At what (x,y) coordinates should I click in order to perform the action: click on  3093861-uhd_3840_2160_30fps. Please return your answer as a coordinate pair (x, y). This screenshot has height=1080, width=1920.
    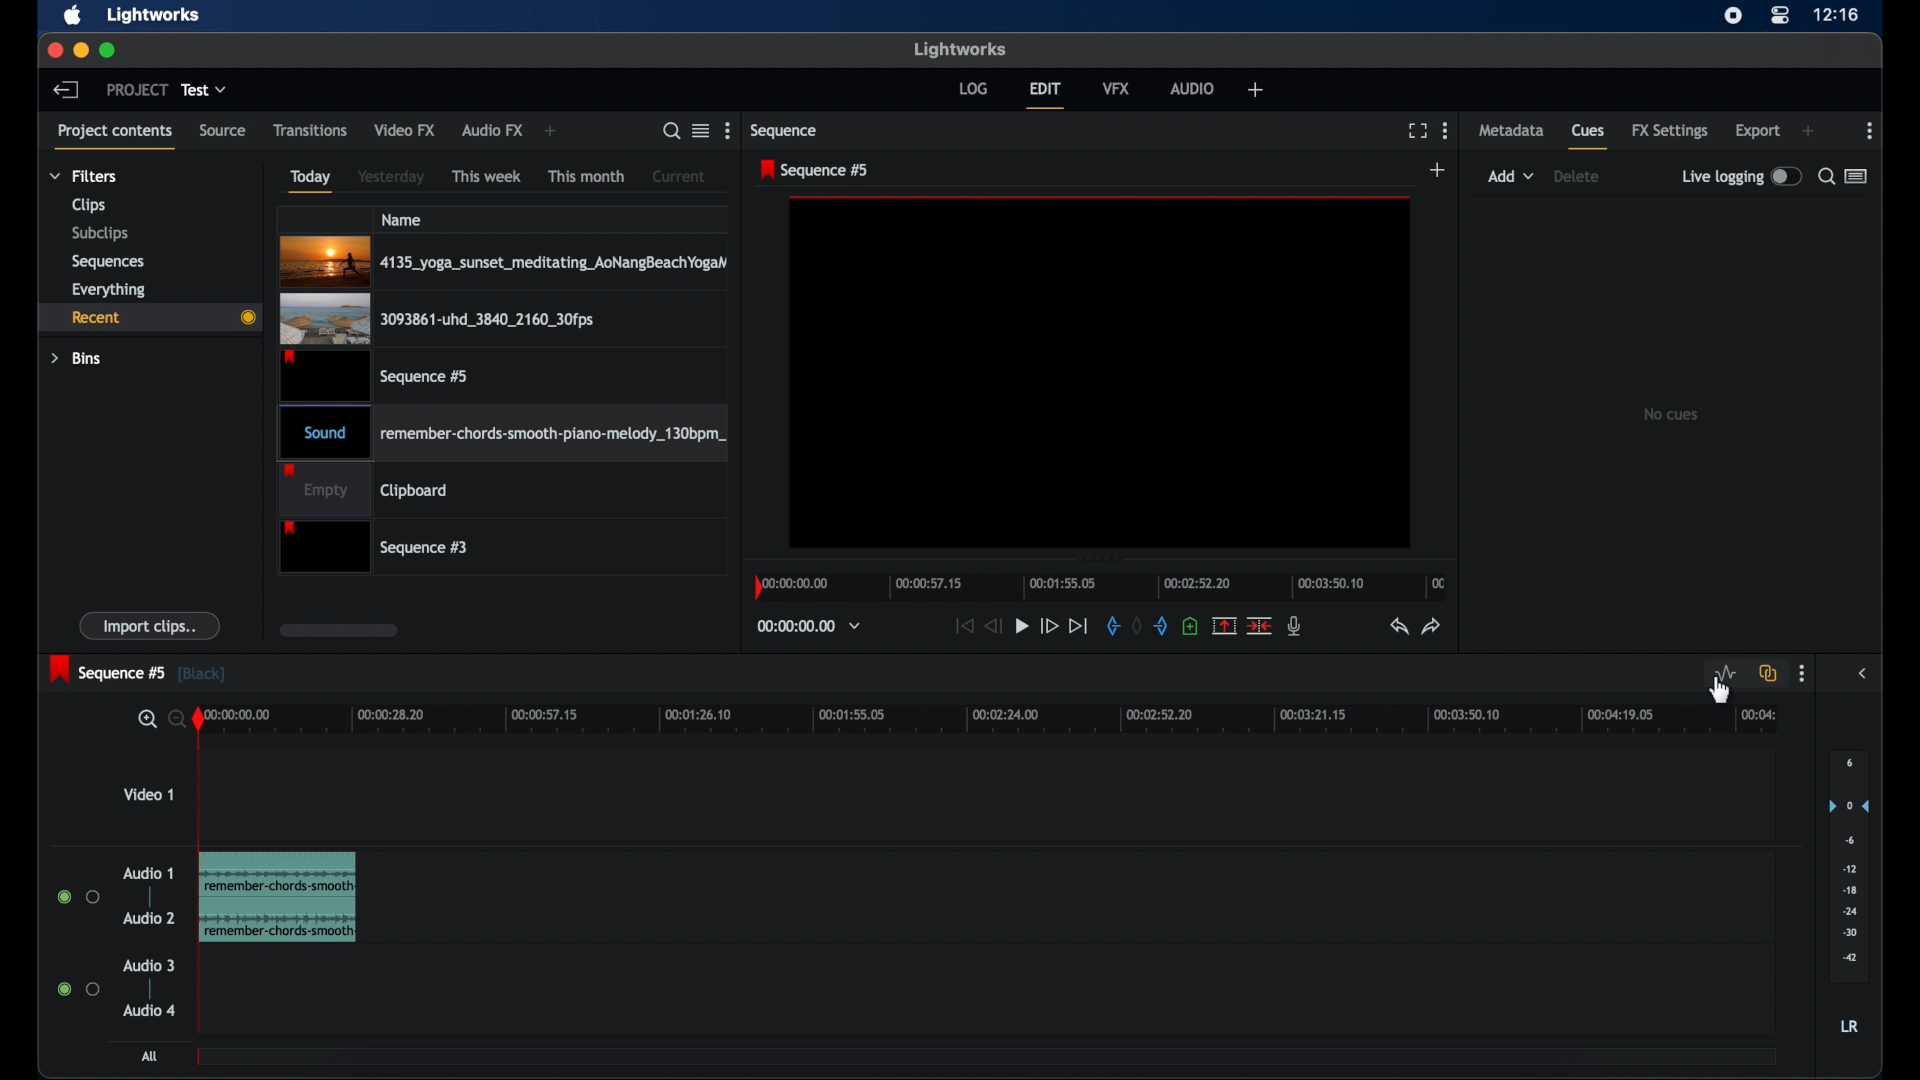
    Looking at the image, I should click on (449, 317).